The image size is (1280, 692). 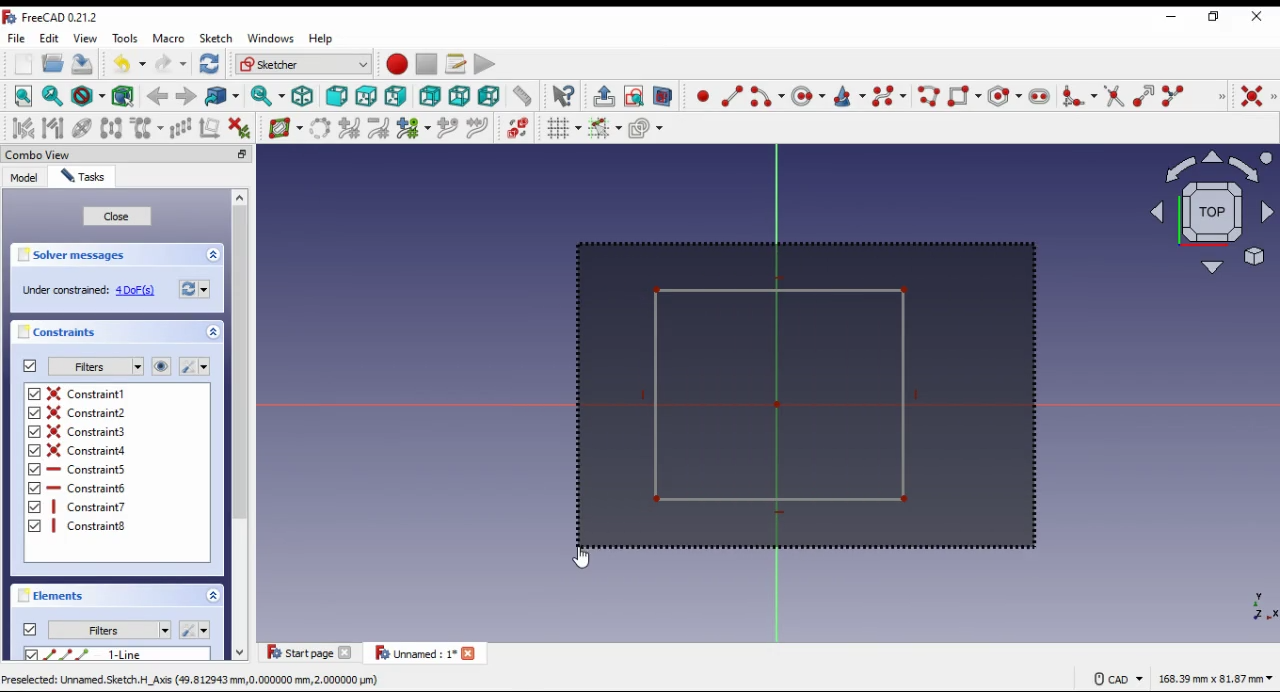 What do you see at coordinates (80, 128) in the screenshot?
I see `show hide internal geometry` at bounding box center [80, 128].